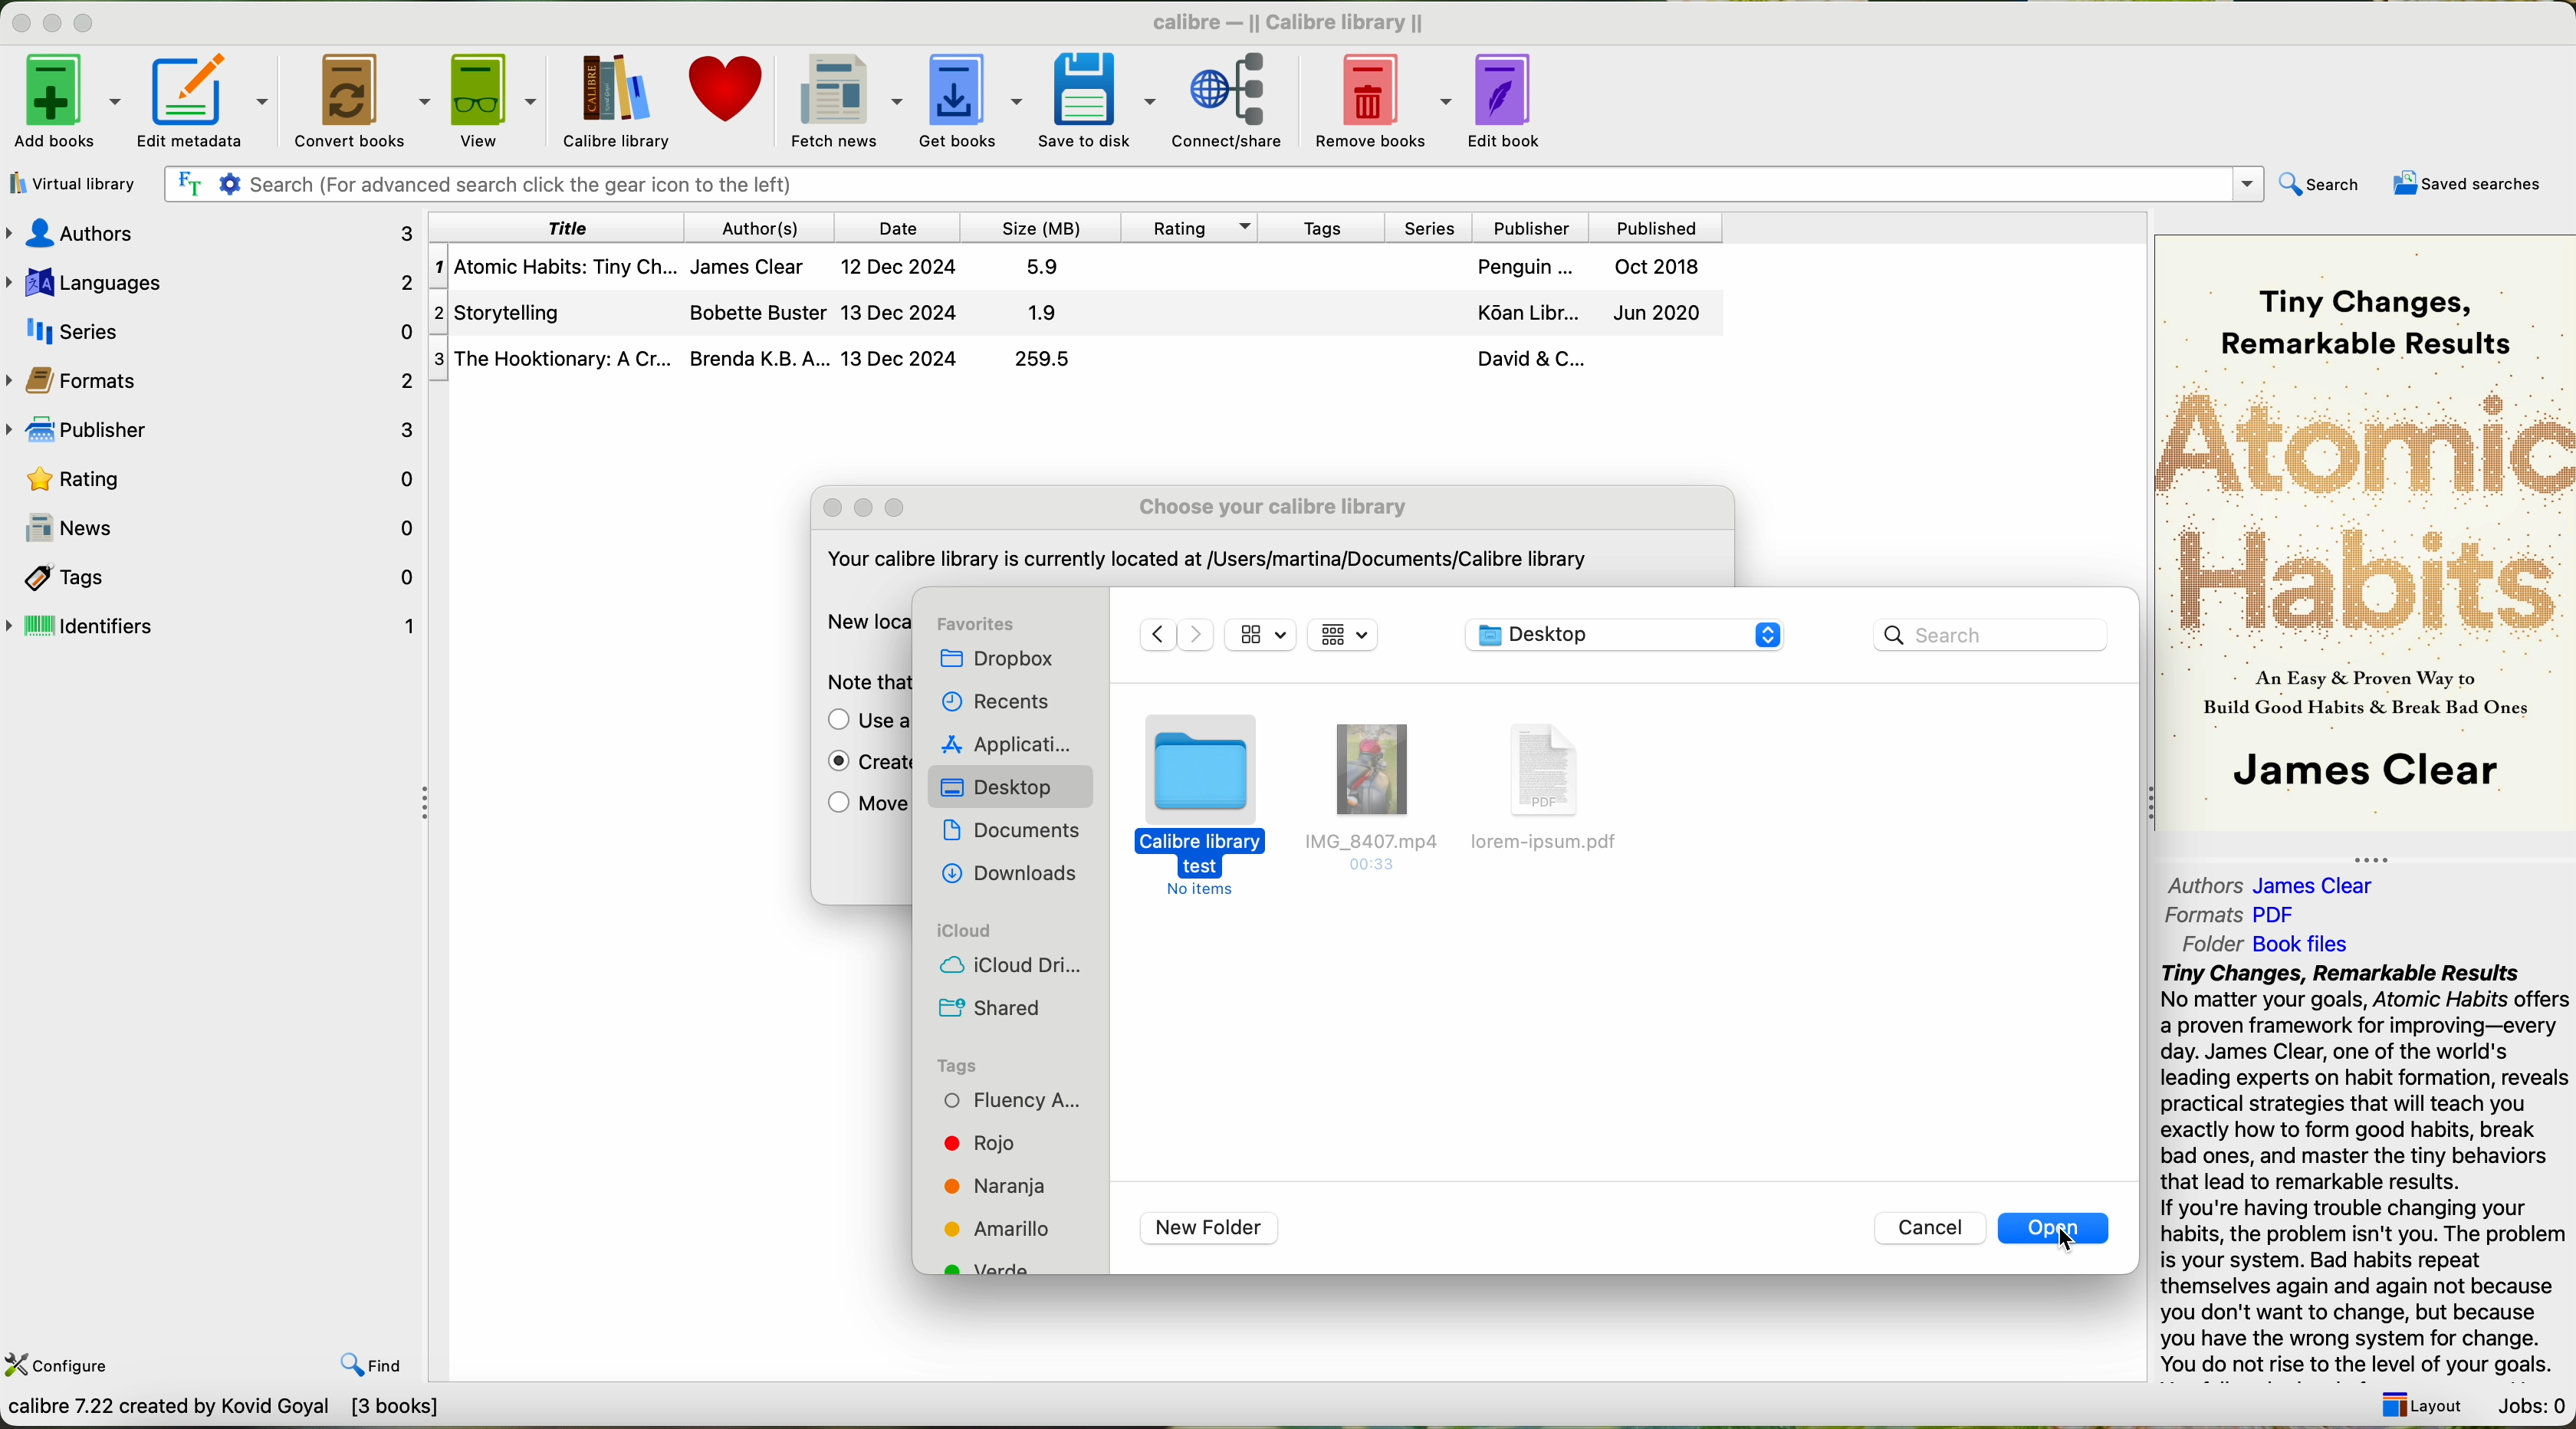  Describe the element at coordinates (68, 183) in the screenshot. I see `virtual library` at that location.